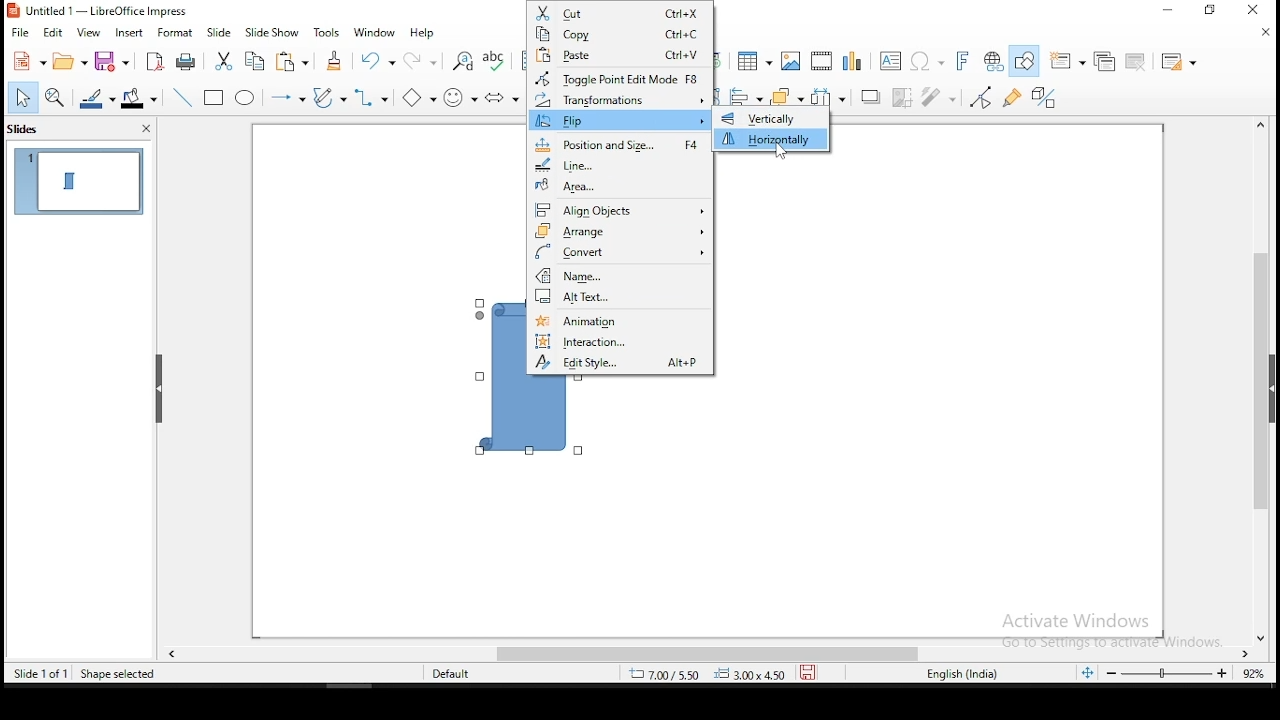 Image resolution: width=1280 pixels, height=720 pixels. I want to click on fill color, so click(138, 98).